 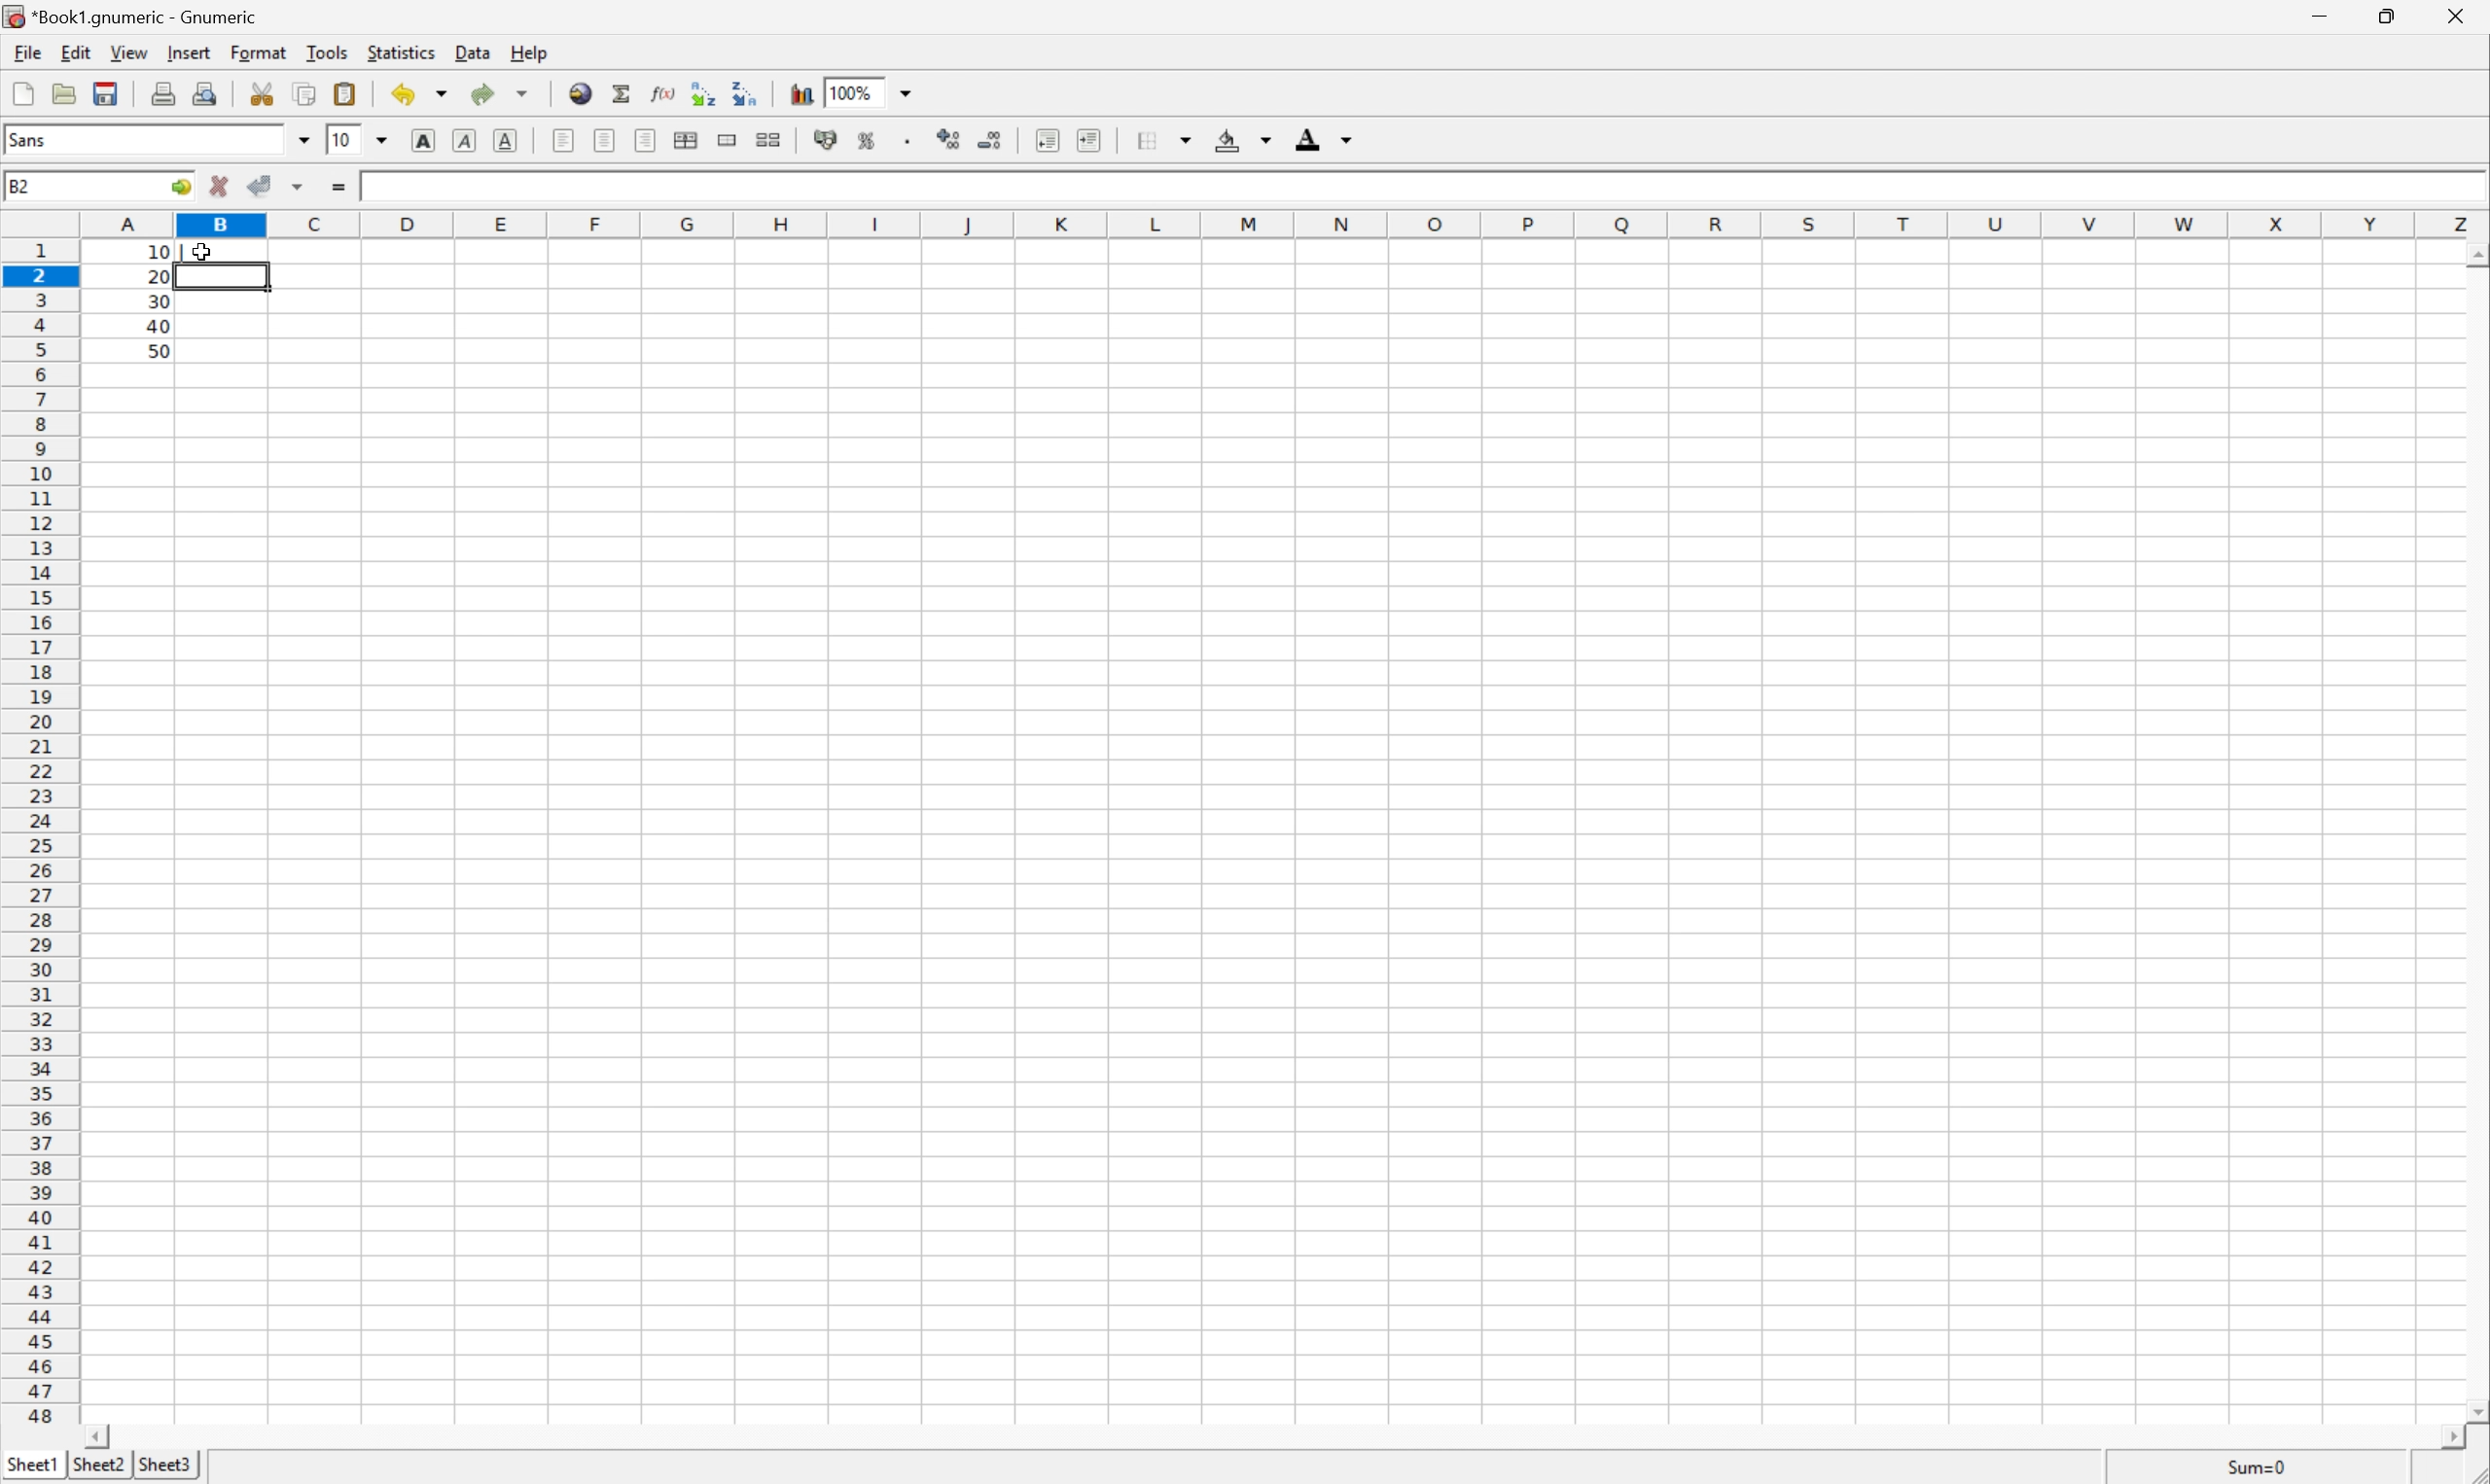 I want to click on Merge ranges of cells, so click(x=725, y=140).